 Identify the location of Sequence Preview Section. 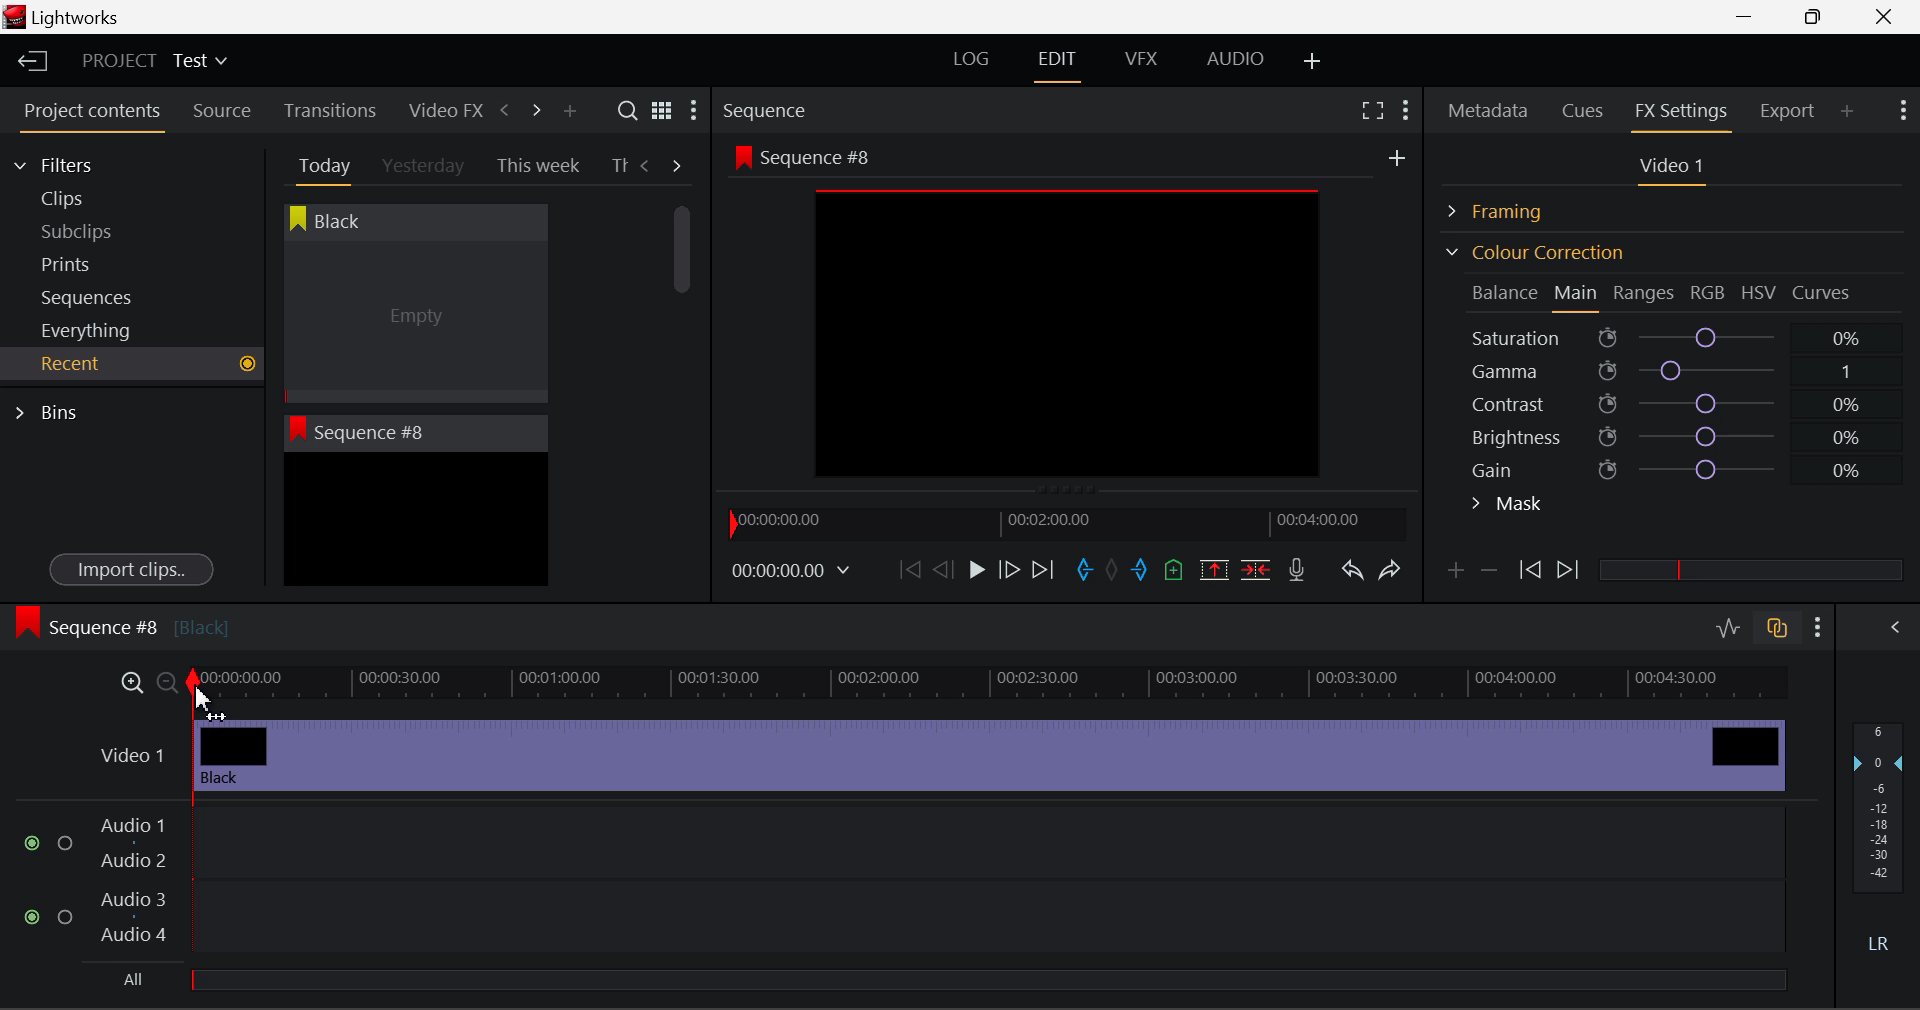
(770, 112).